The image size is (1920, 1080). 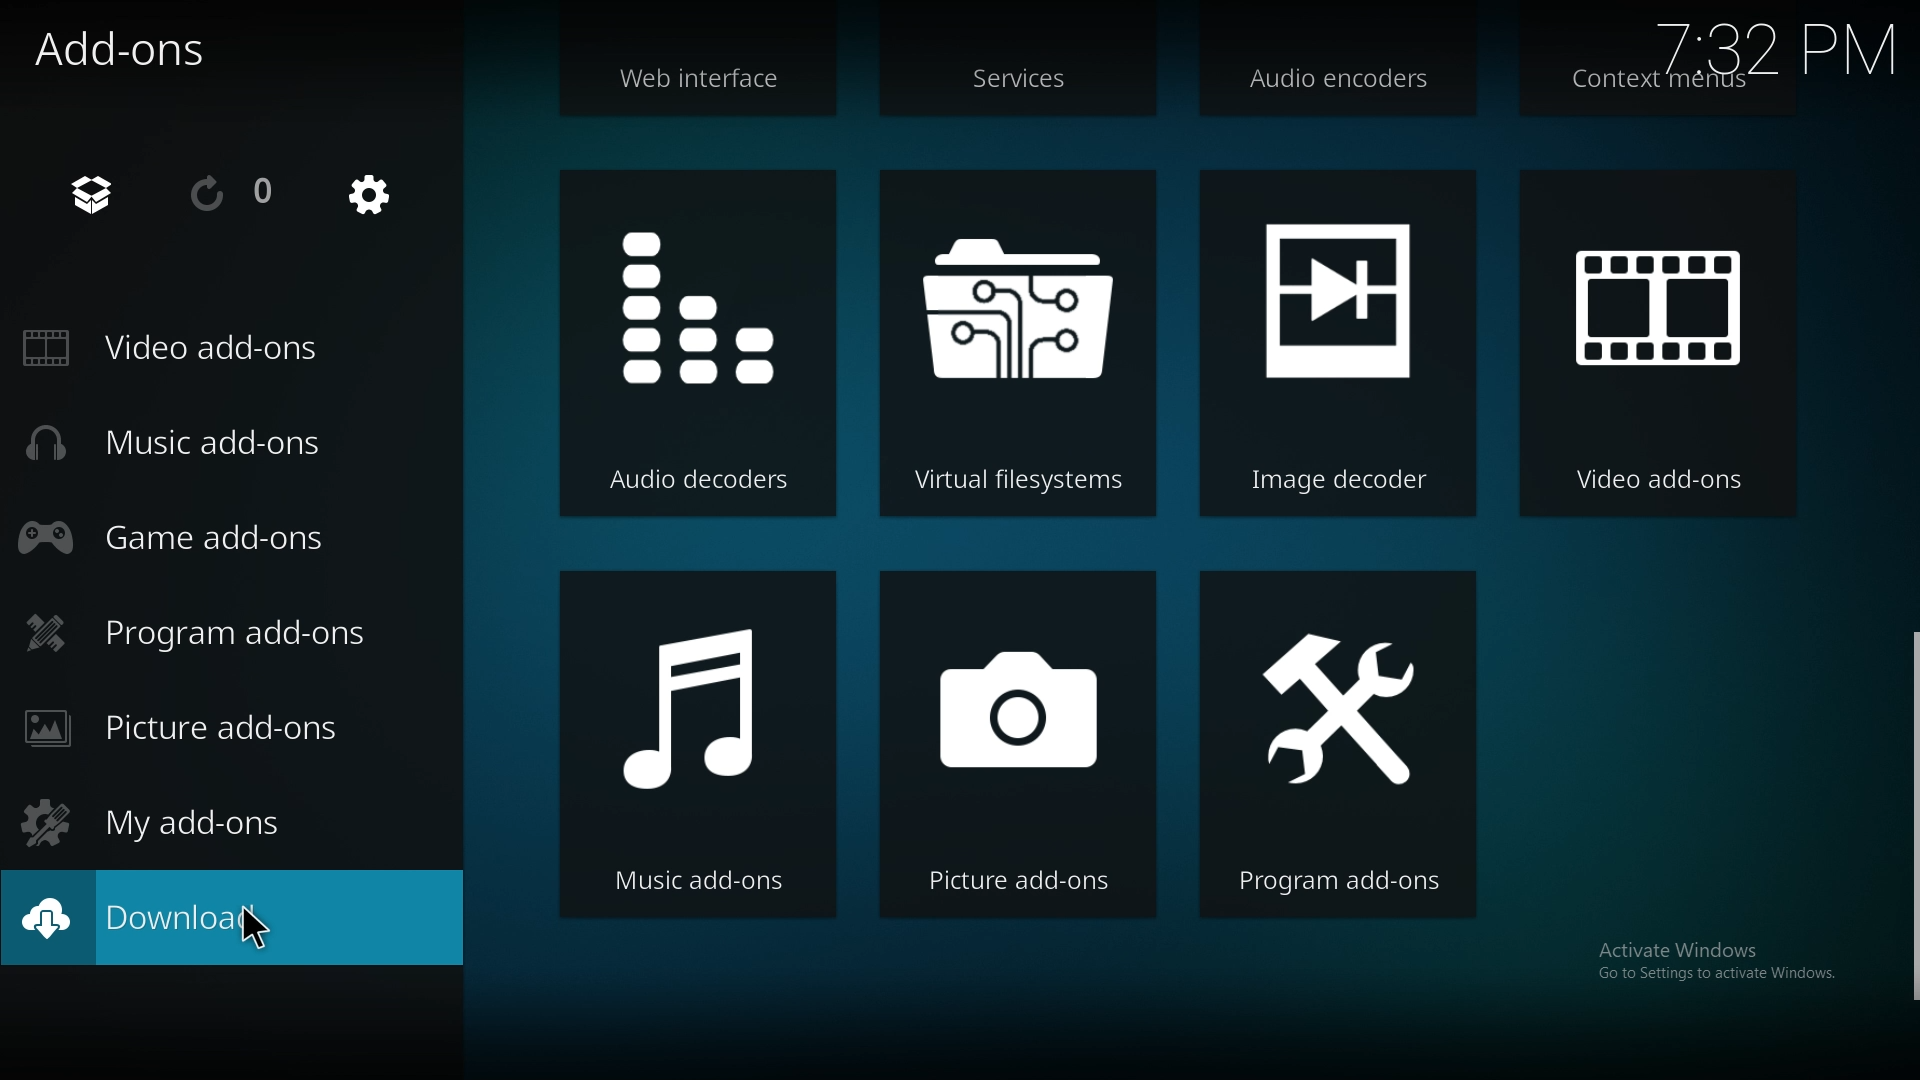 What do you see at coordinates (1911, 818) in the screenshot?
I see `scroll bar` at bounding box center [1911, 818].